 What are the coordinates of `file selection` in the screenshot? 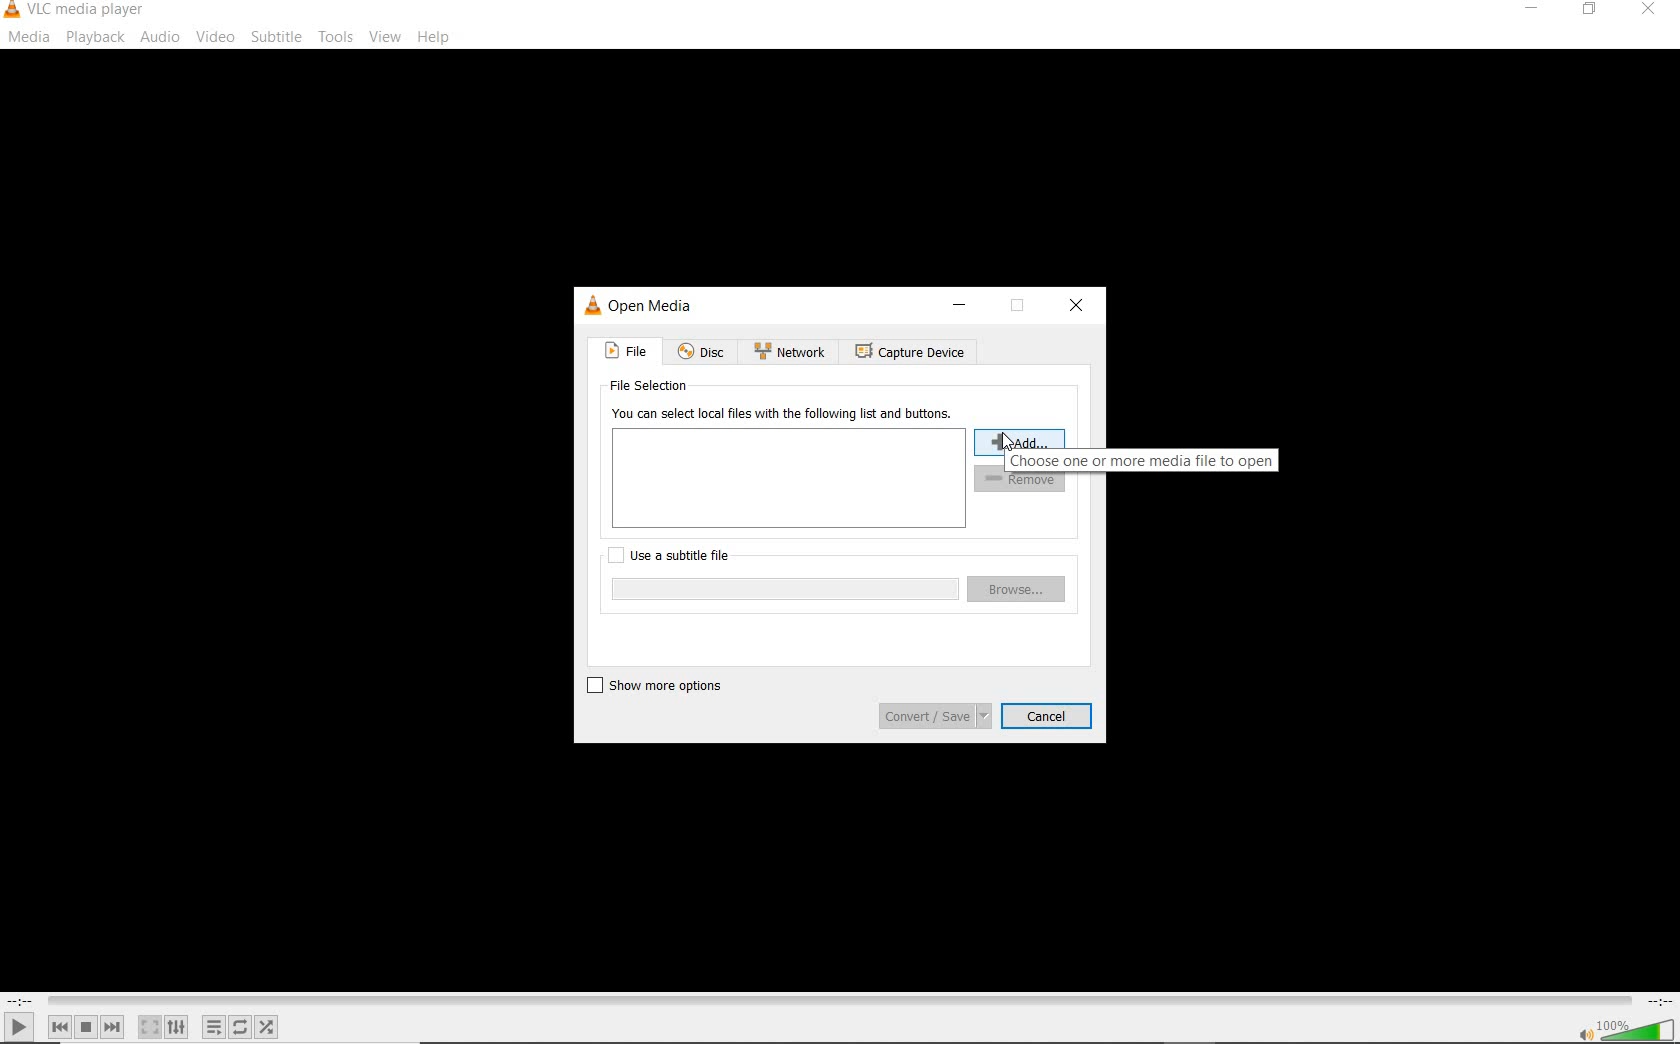 It's located at (646, 387).